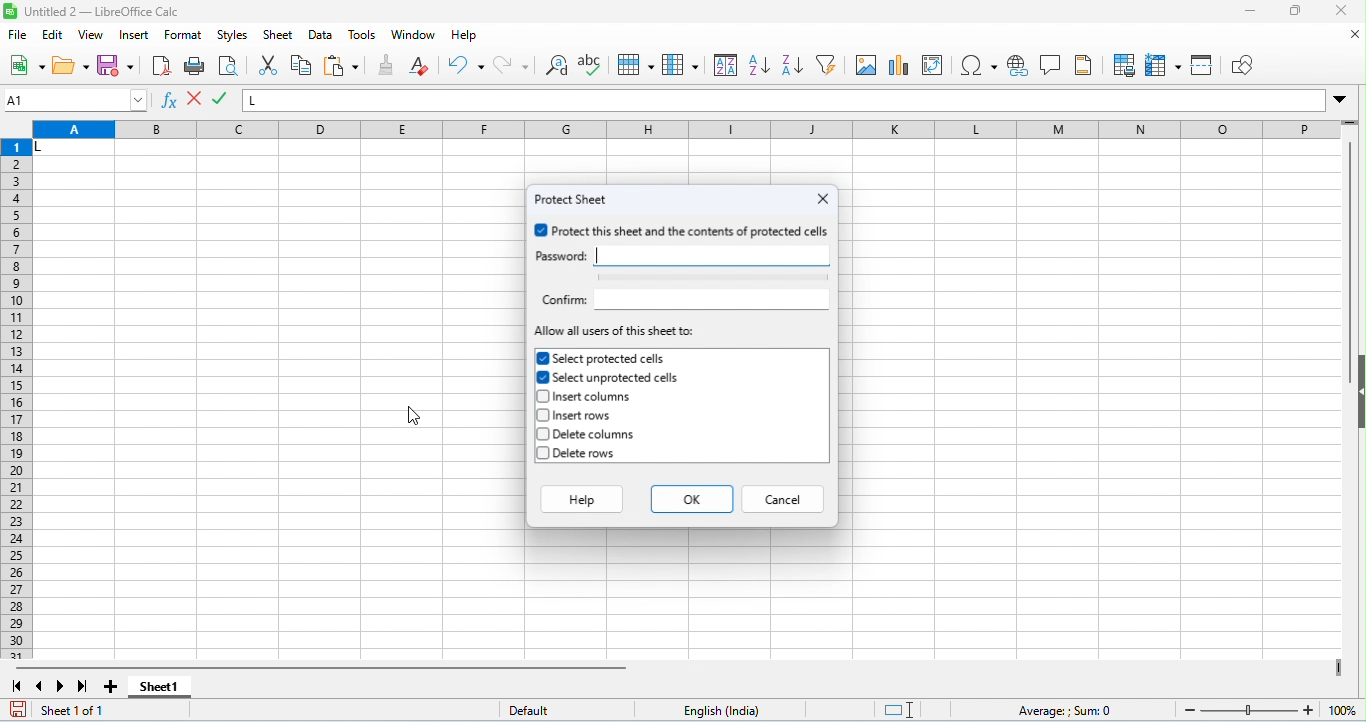  I want to click on file, so click(19, 36).